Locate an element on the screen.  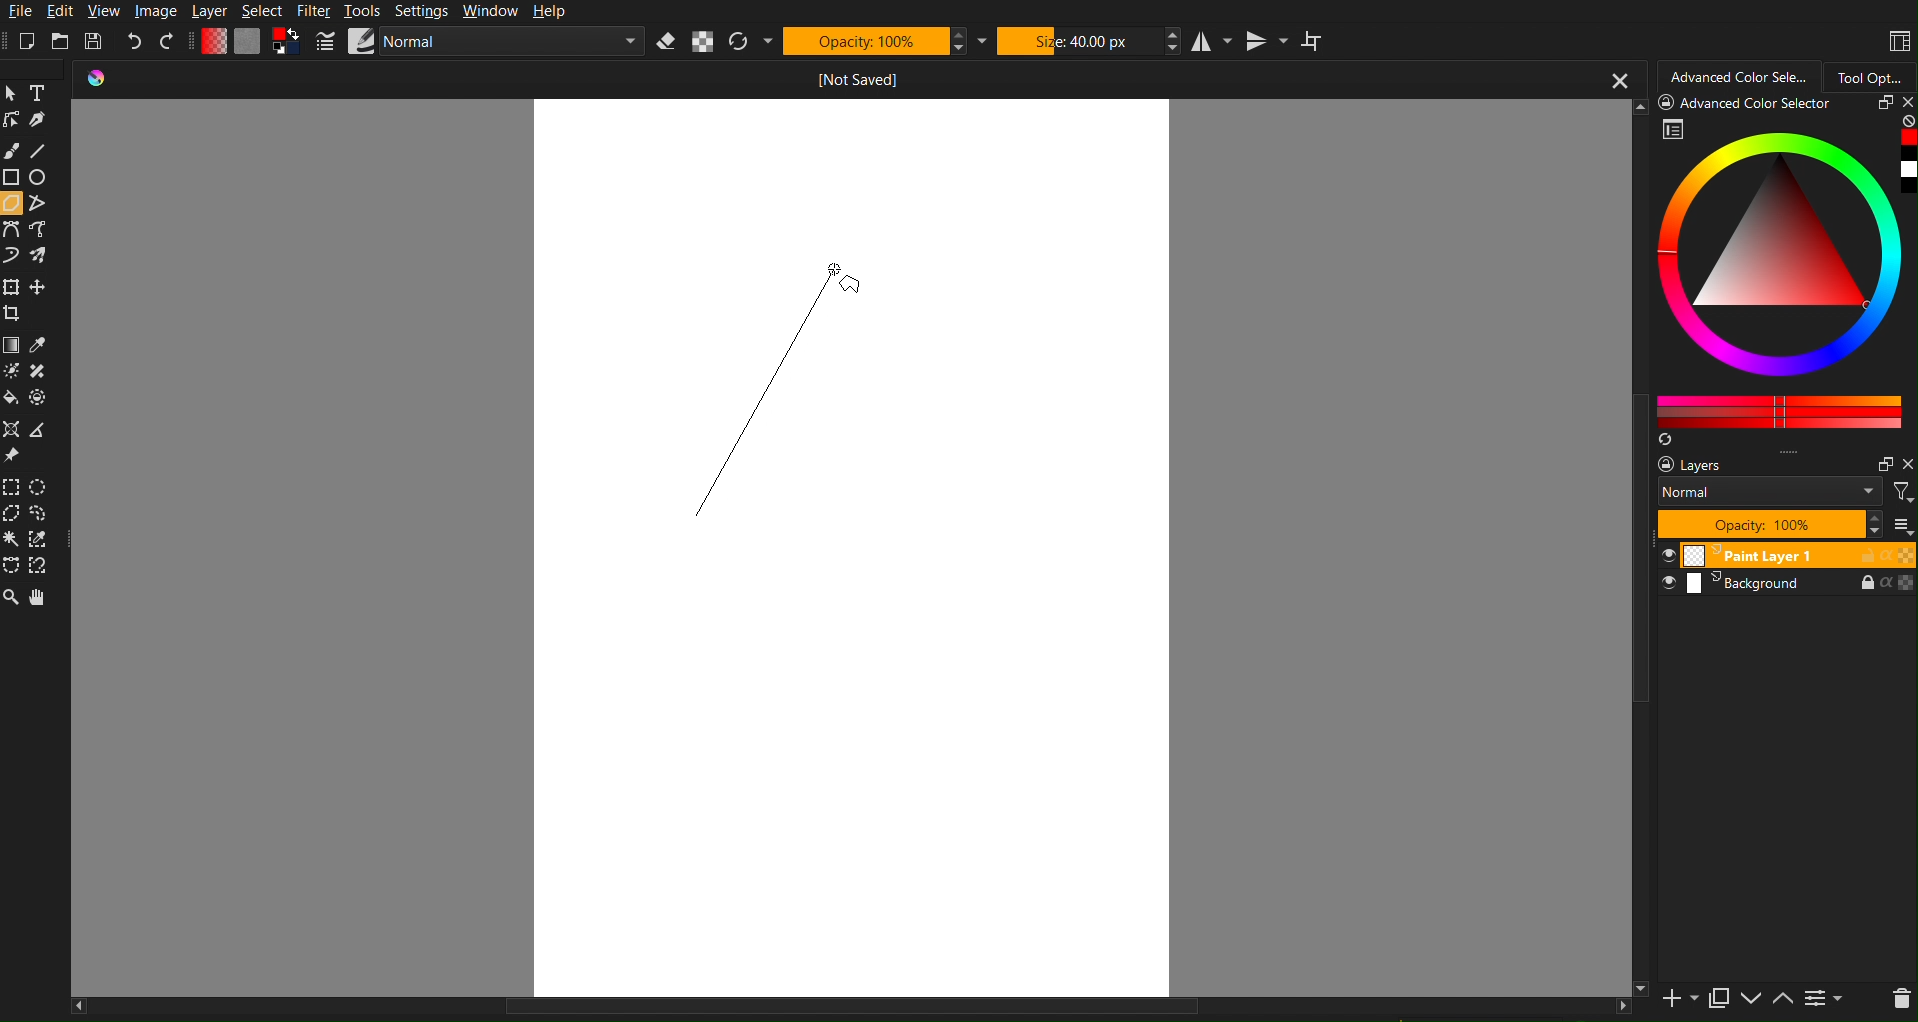
freehand path tool is located at coordinates (46, 230).